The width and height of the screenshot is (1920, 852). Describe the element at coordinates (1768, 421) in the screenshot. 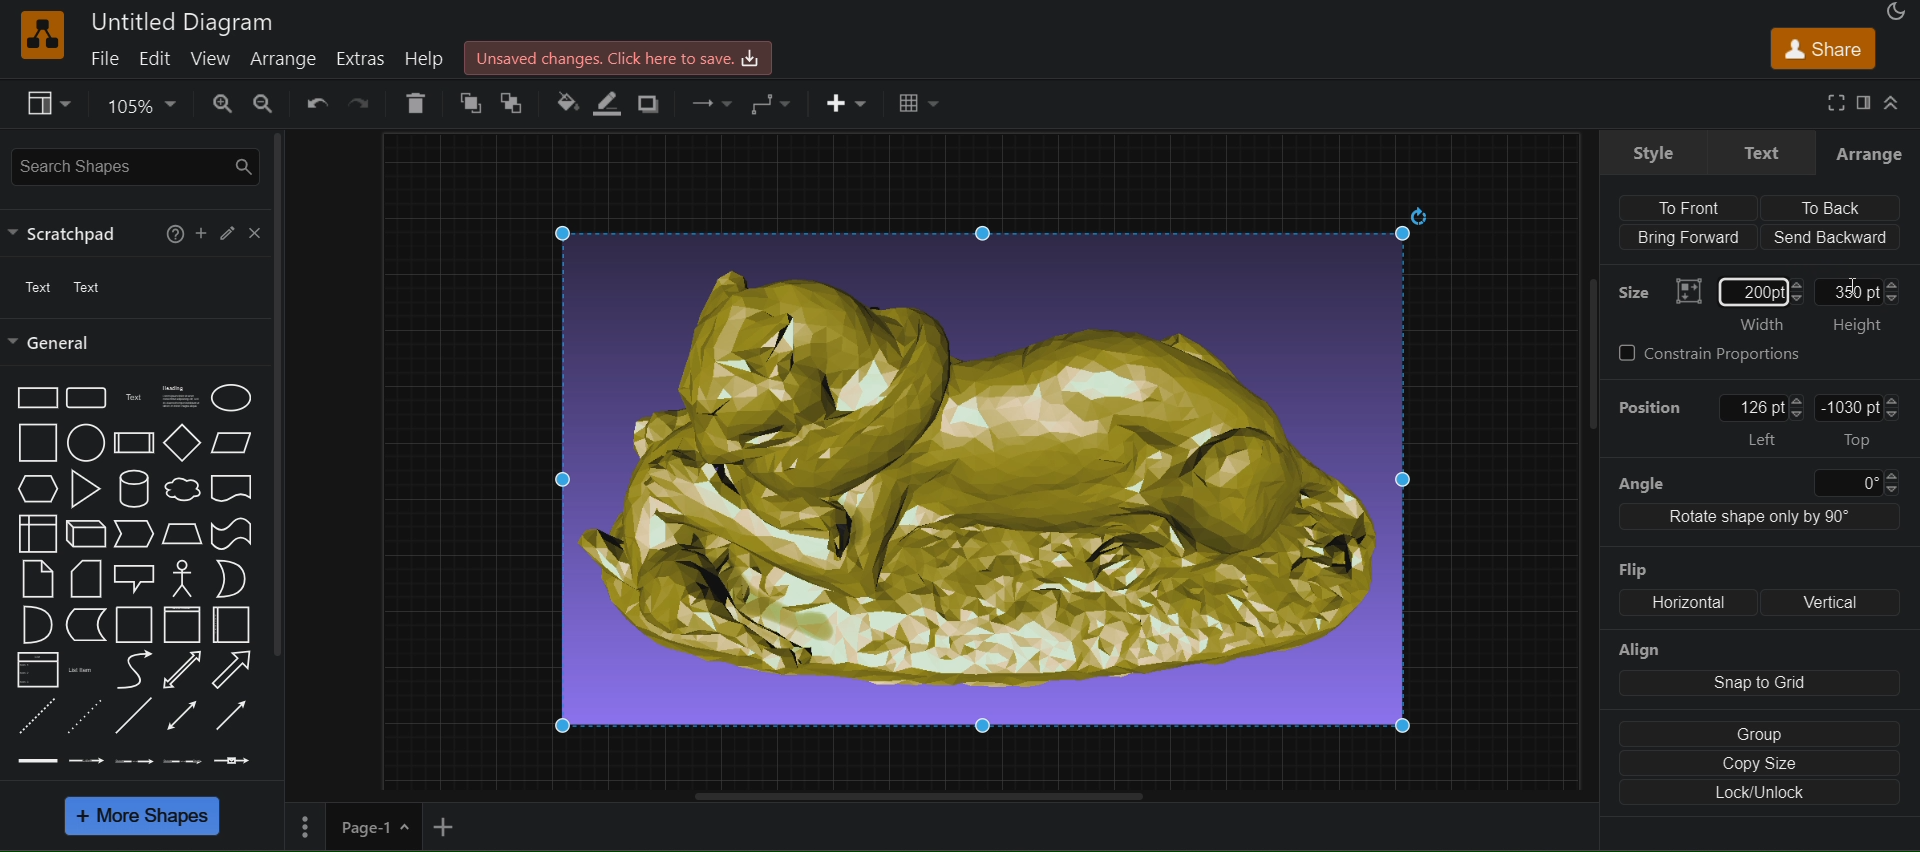

I see `position: left: 126 pt` at that location.